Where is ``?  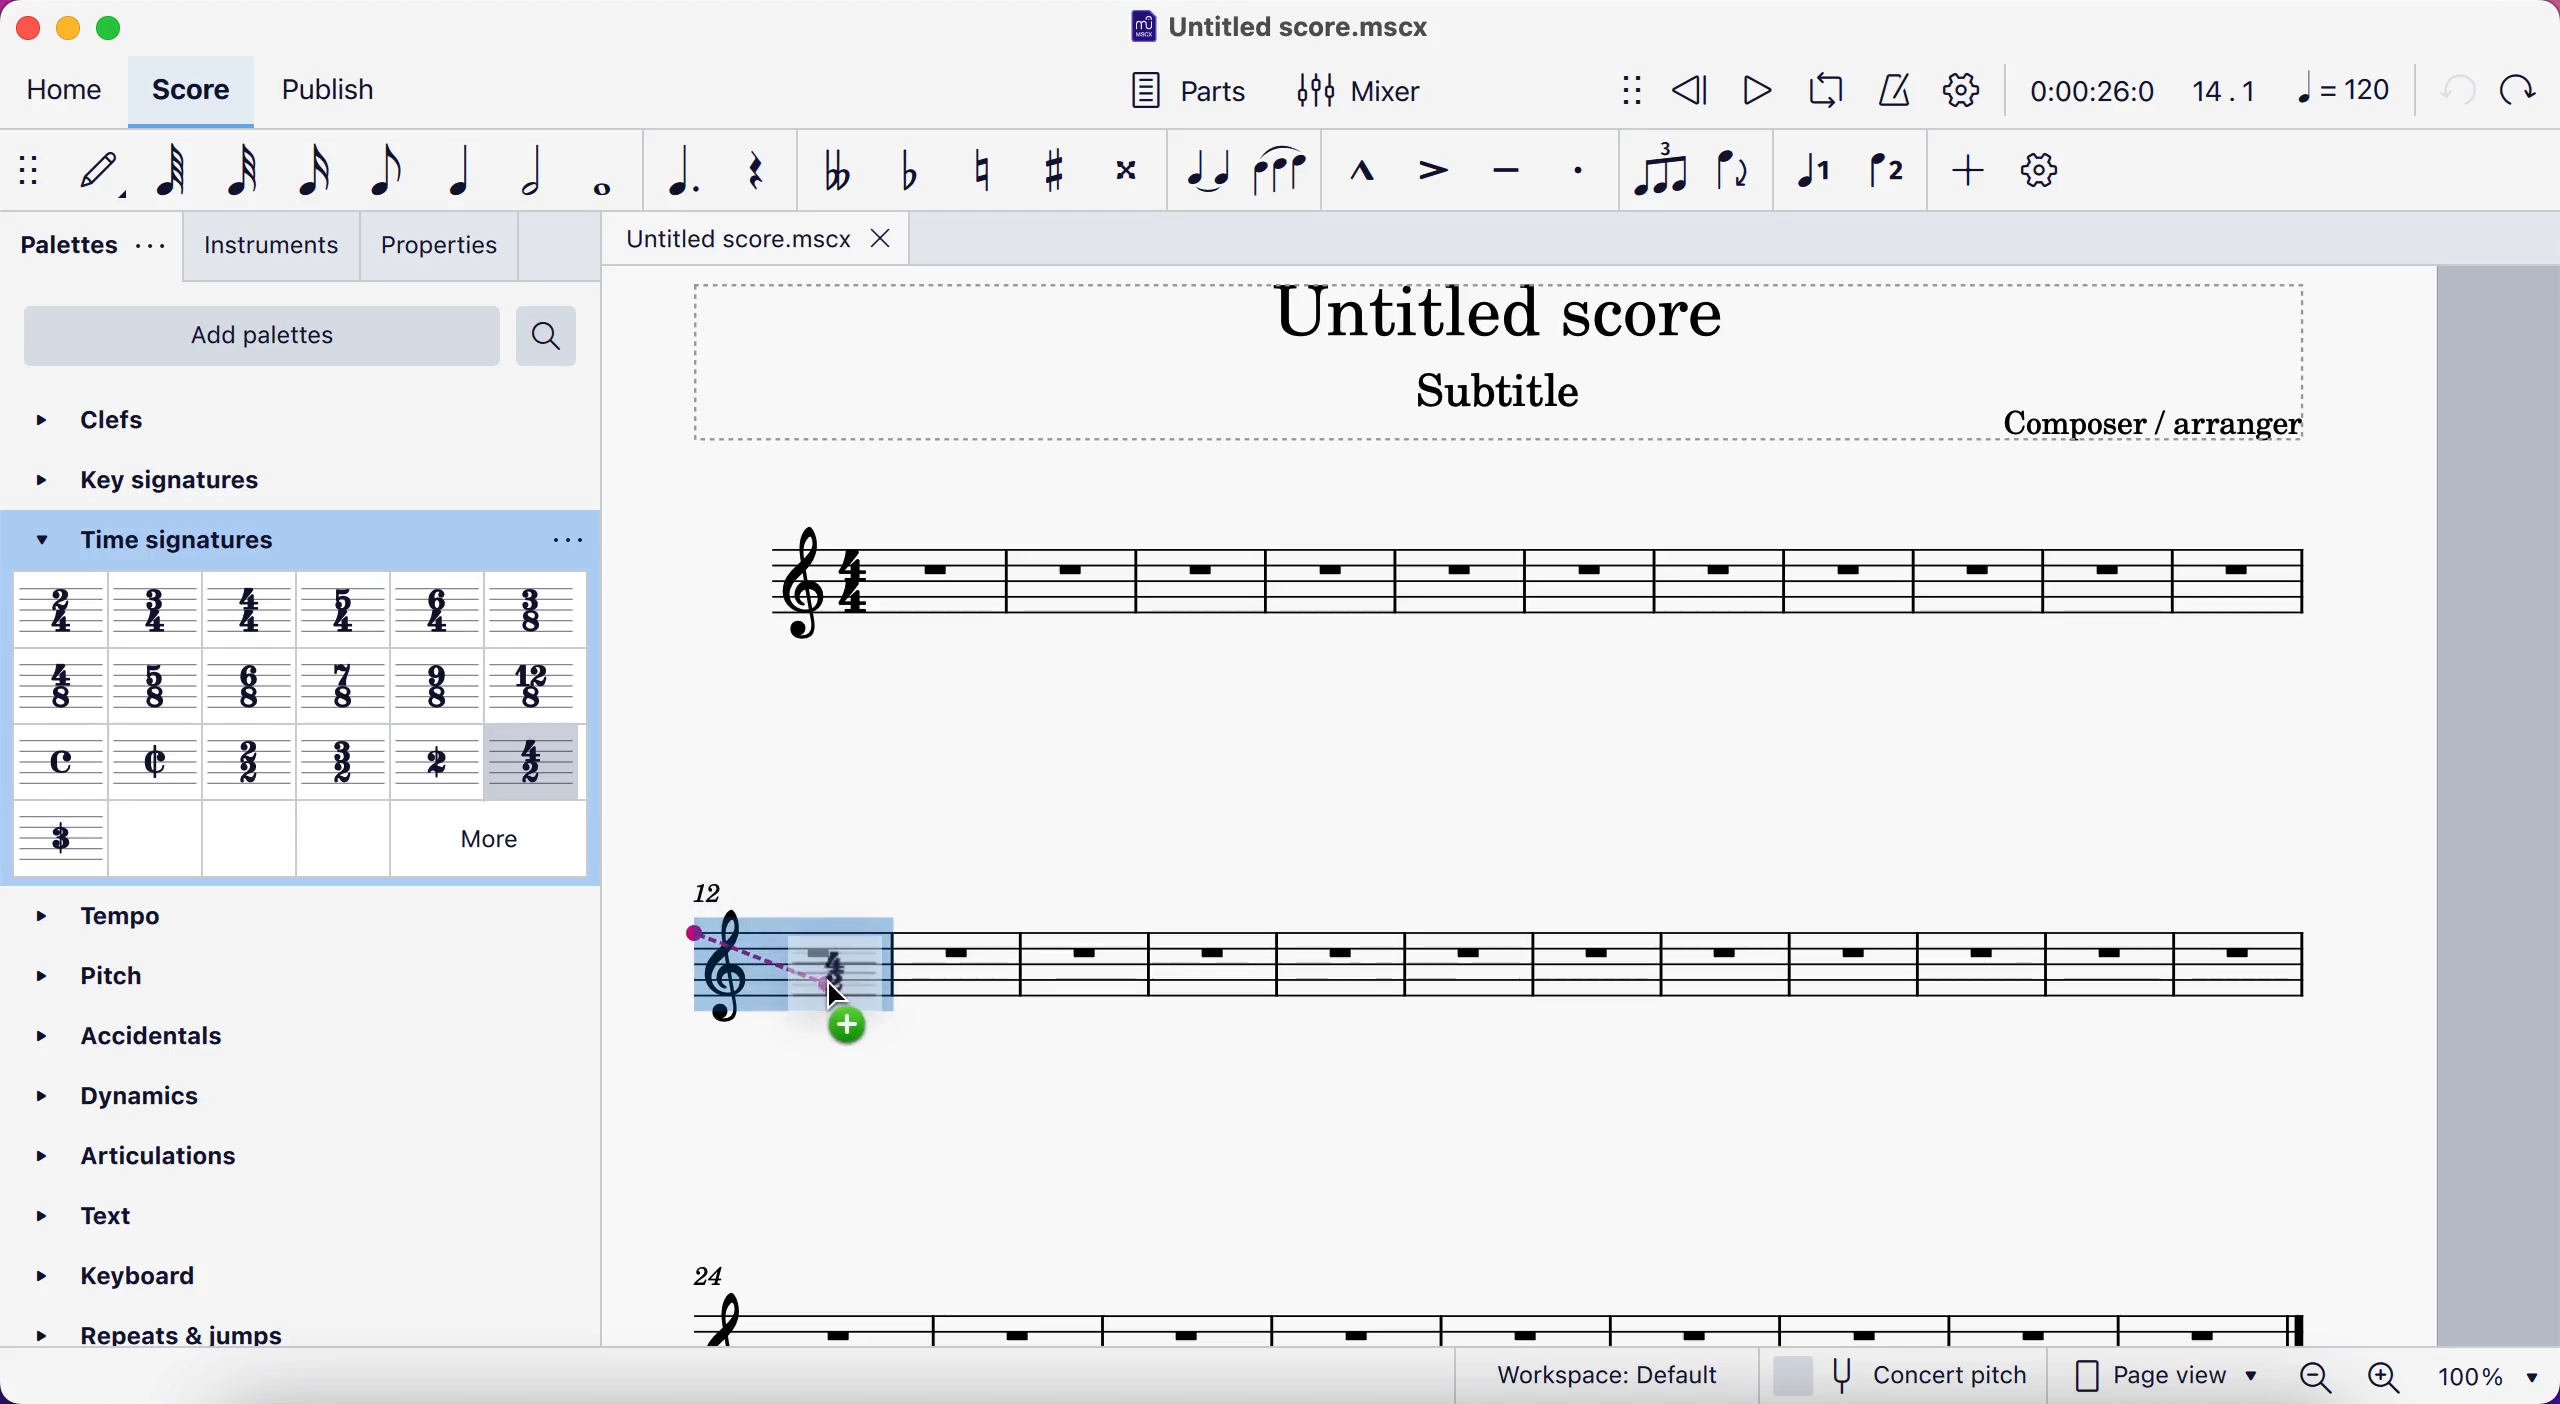
 is located at coordinates (341, 684).